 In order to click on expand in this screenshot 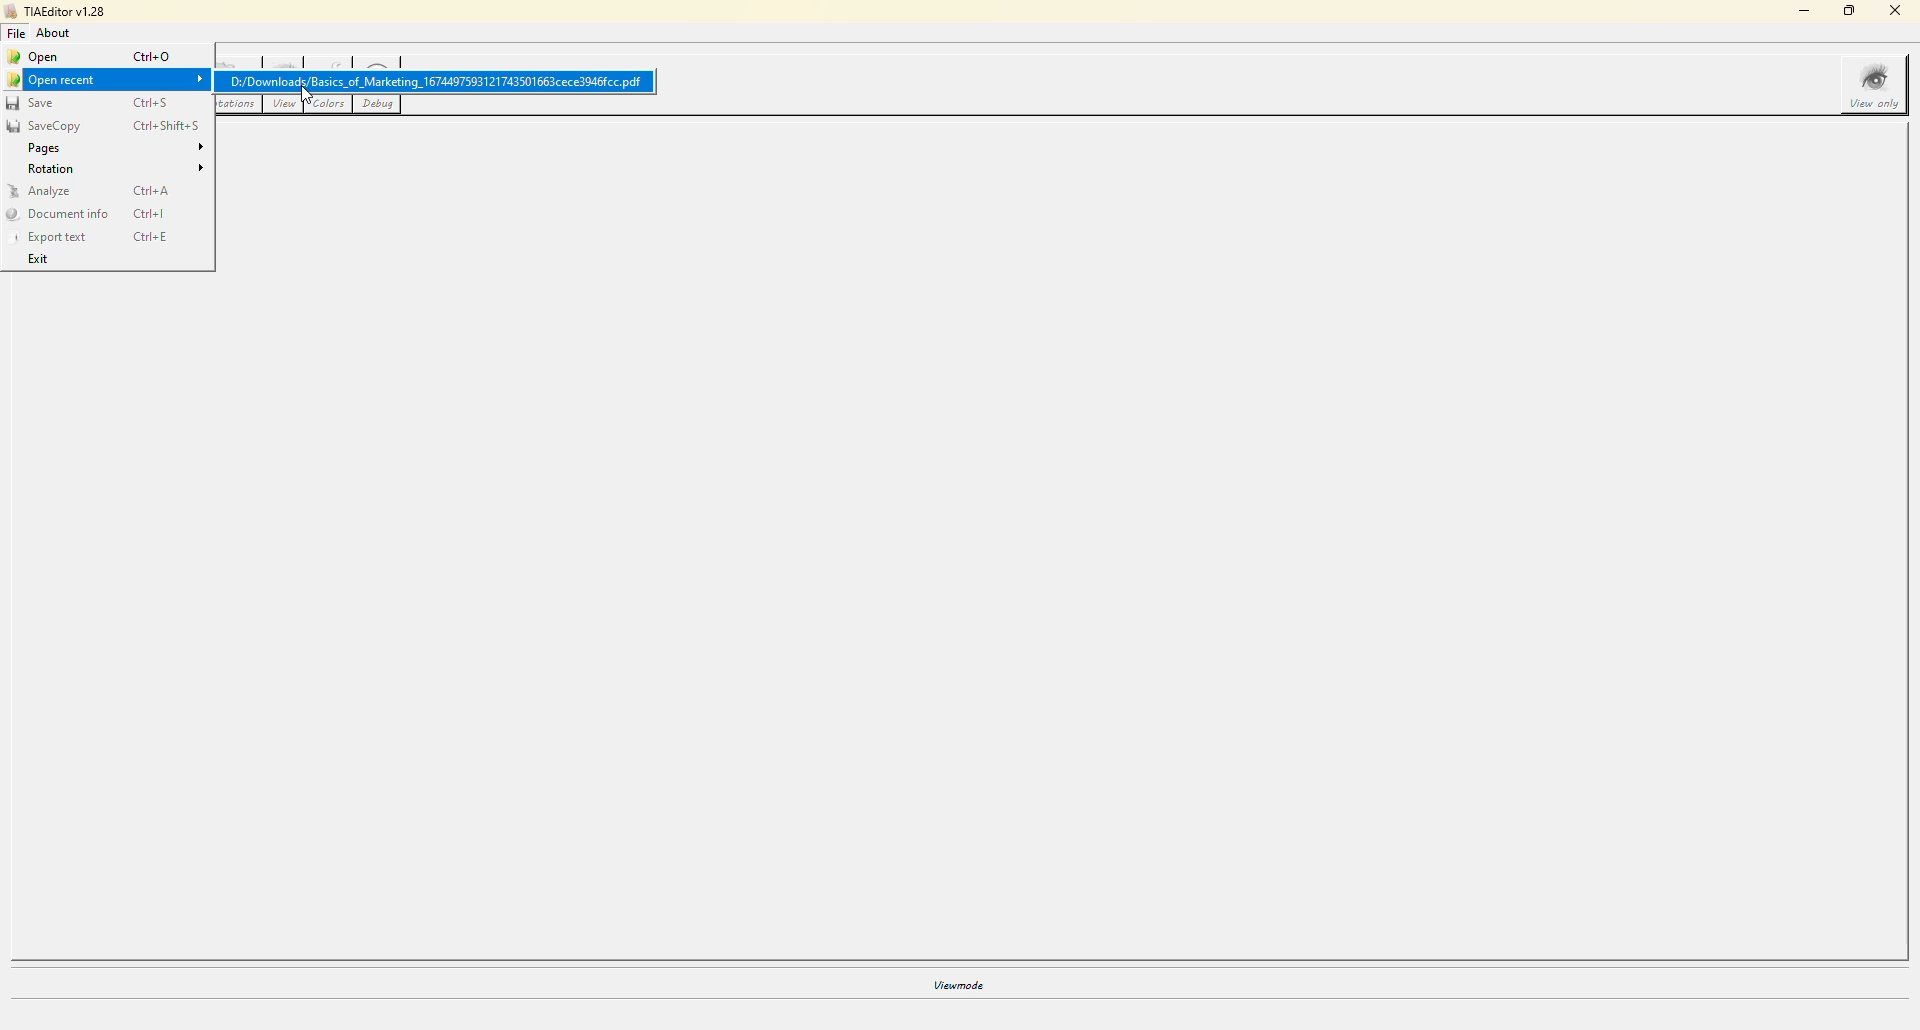, I will do `click(202, 147)`.